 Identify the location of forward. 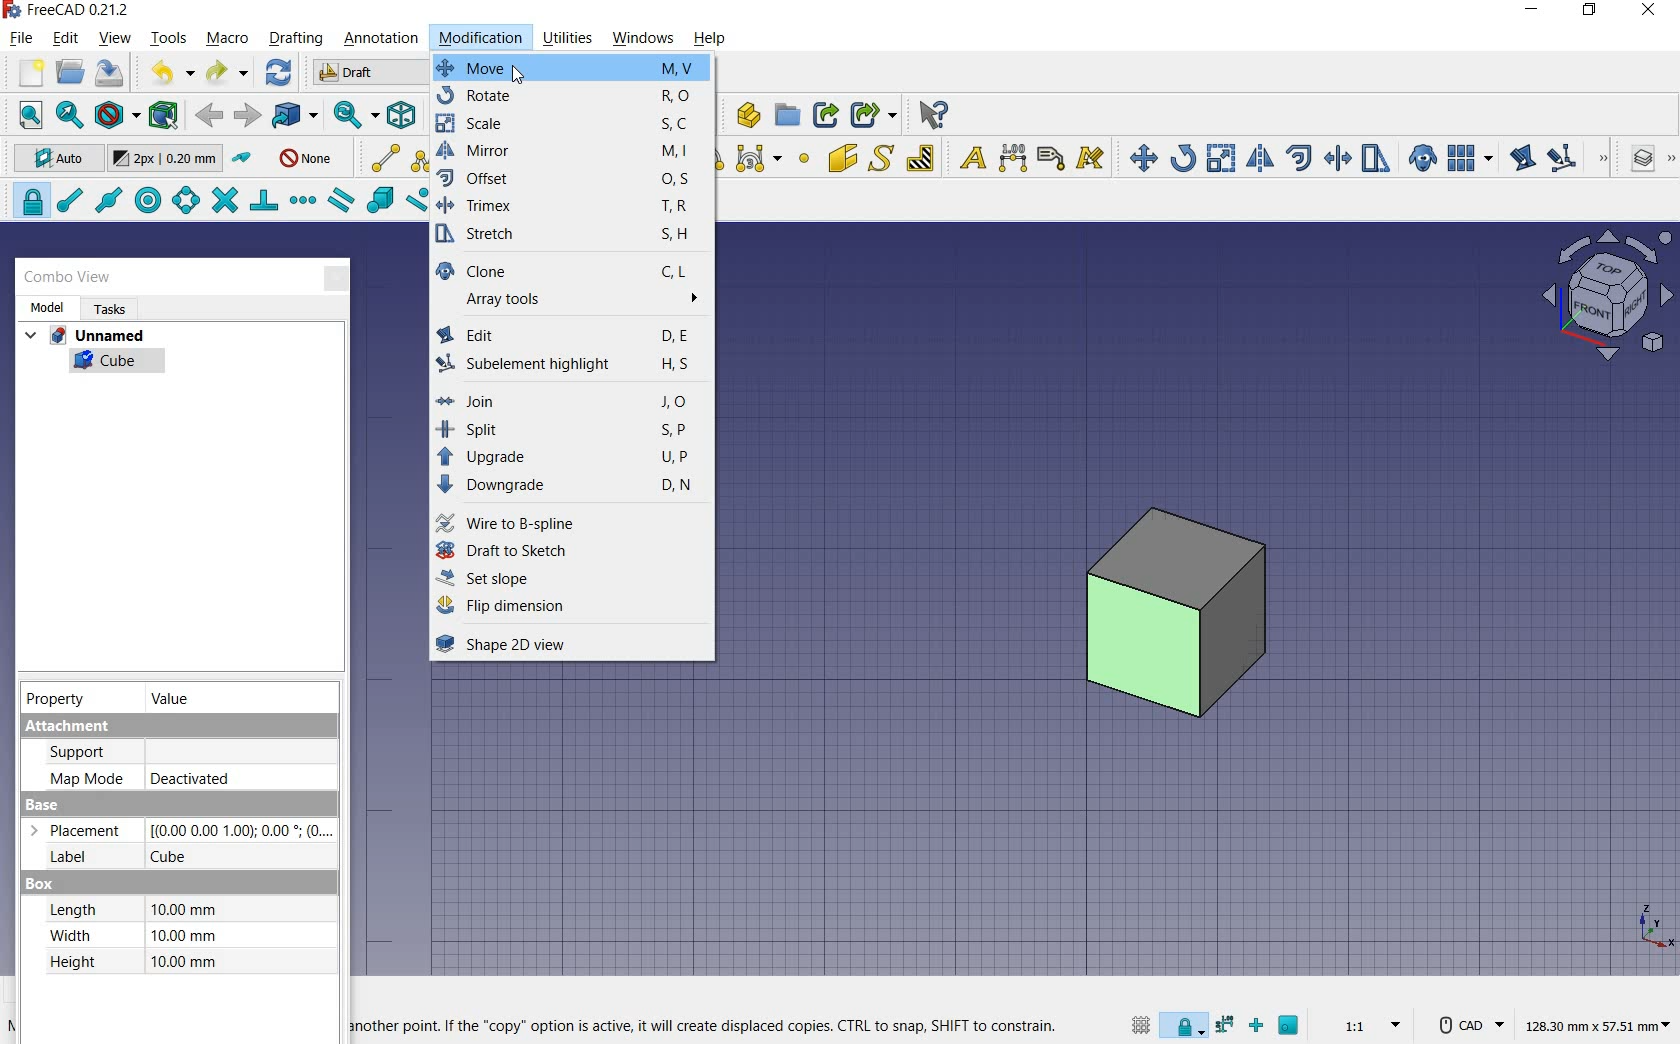
(247, 116).